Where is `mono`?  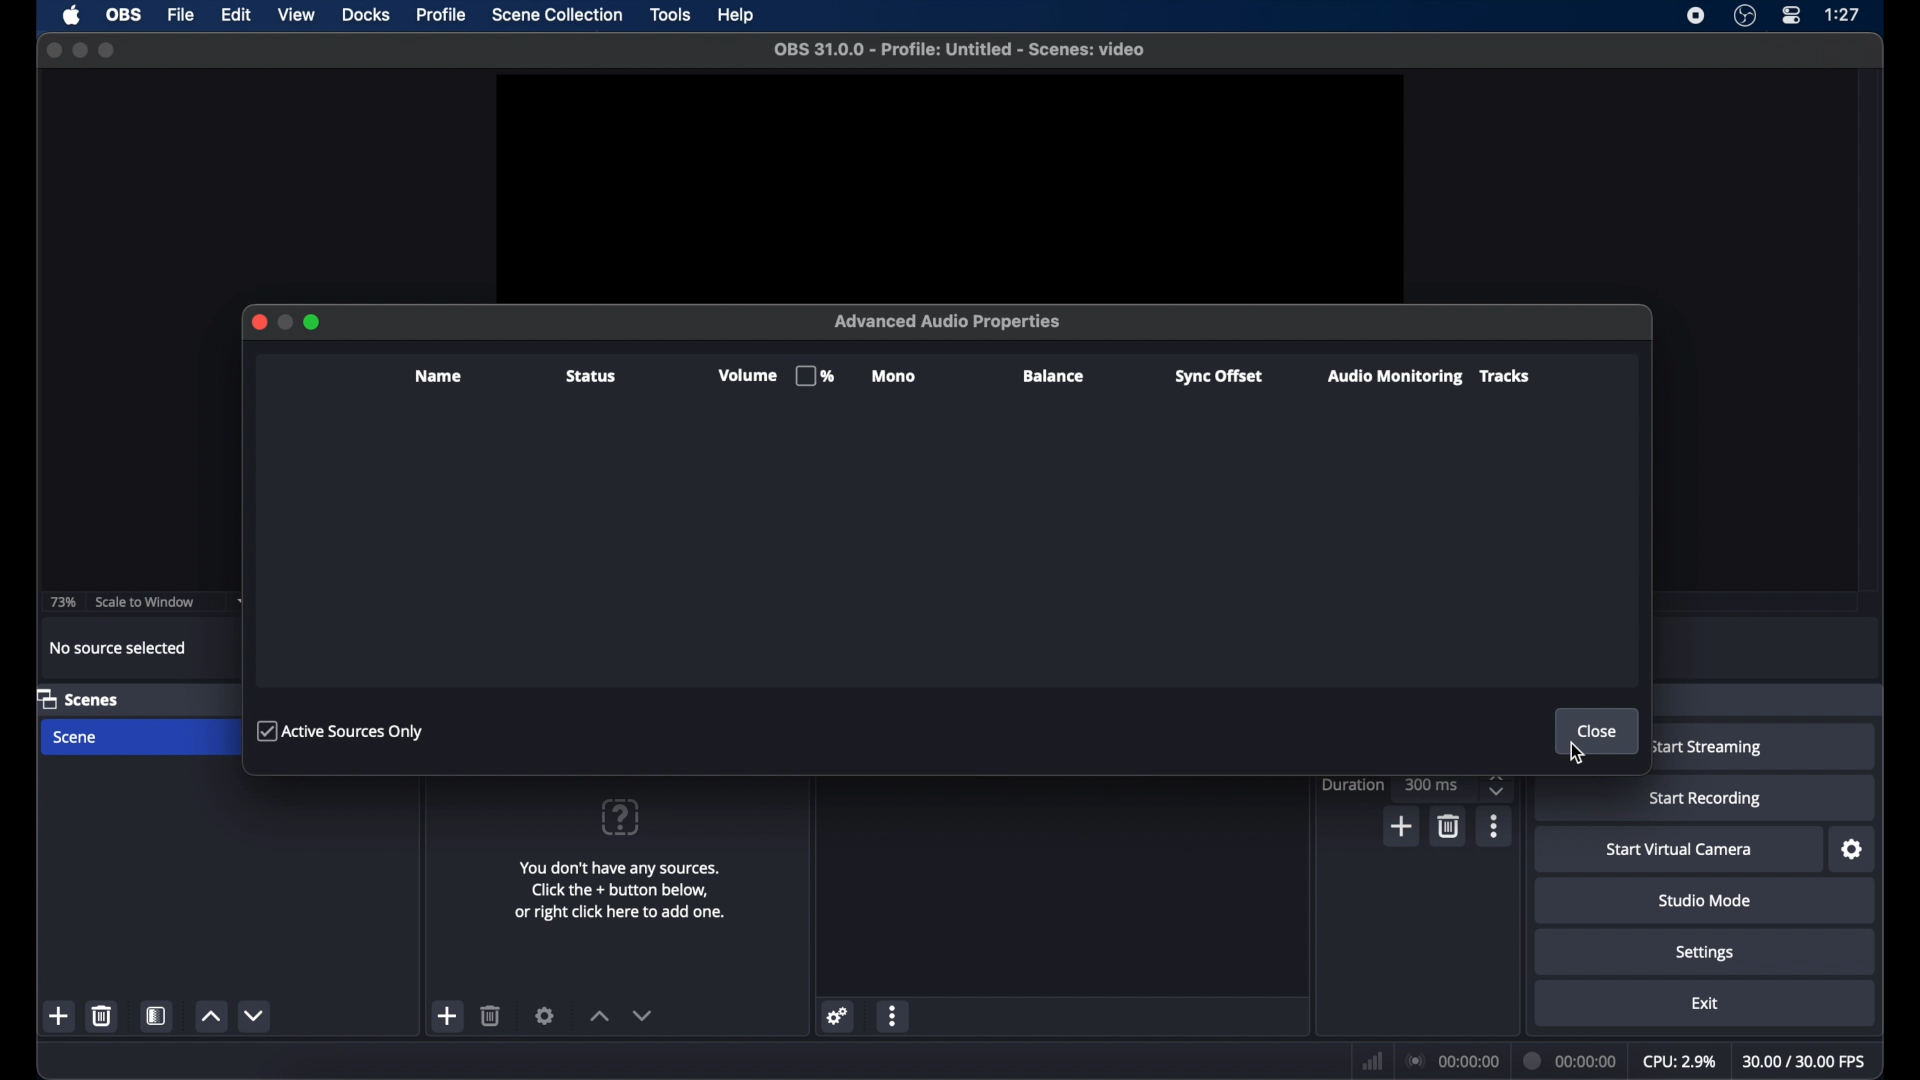
mono is located at coordinates (896, 377).